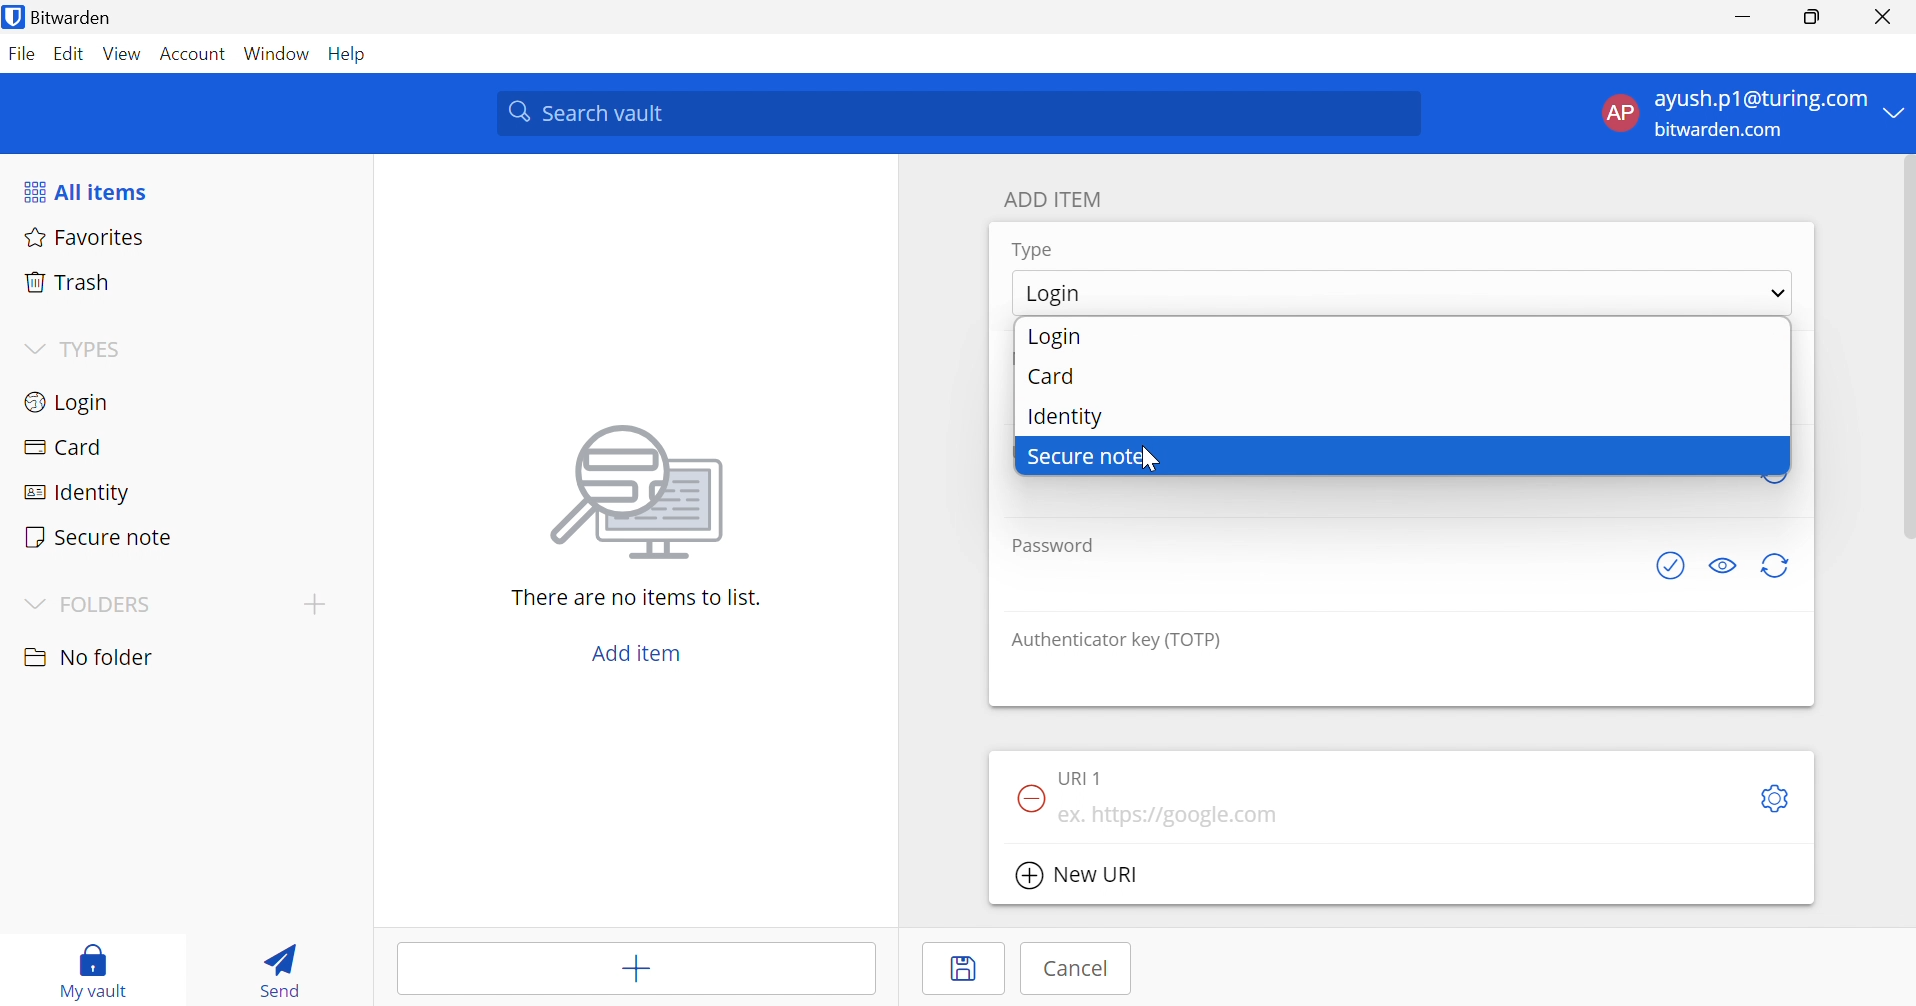  What do you see at coordinates (969, 970) in the screenshot?
I see `Save` at bounding box center [969, 970].